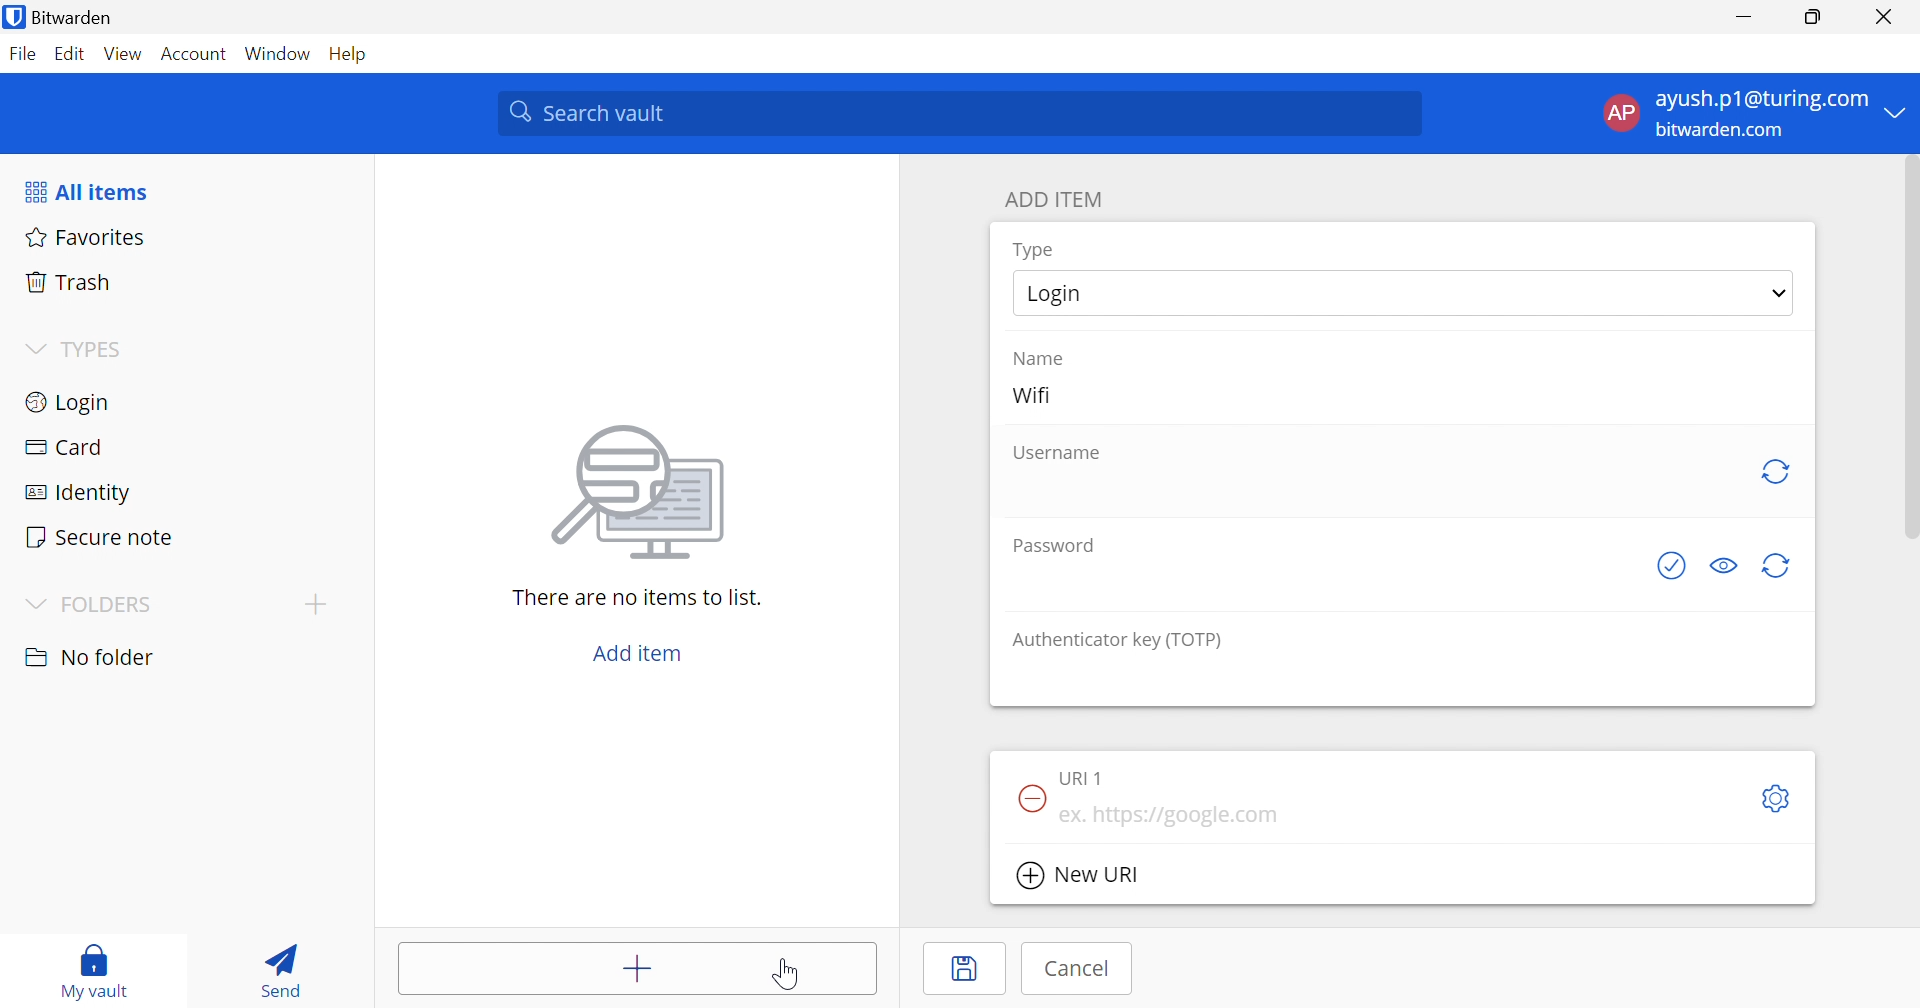 This screenshot has height=1008, width=1920. What do you see at coordinates (70, 400) in the screenshot?
I see `Login` at bounding box center [70, 400].